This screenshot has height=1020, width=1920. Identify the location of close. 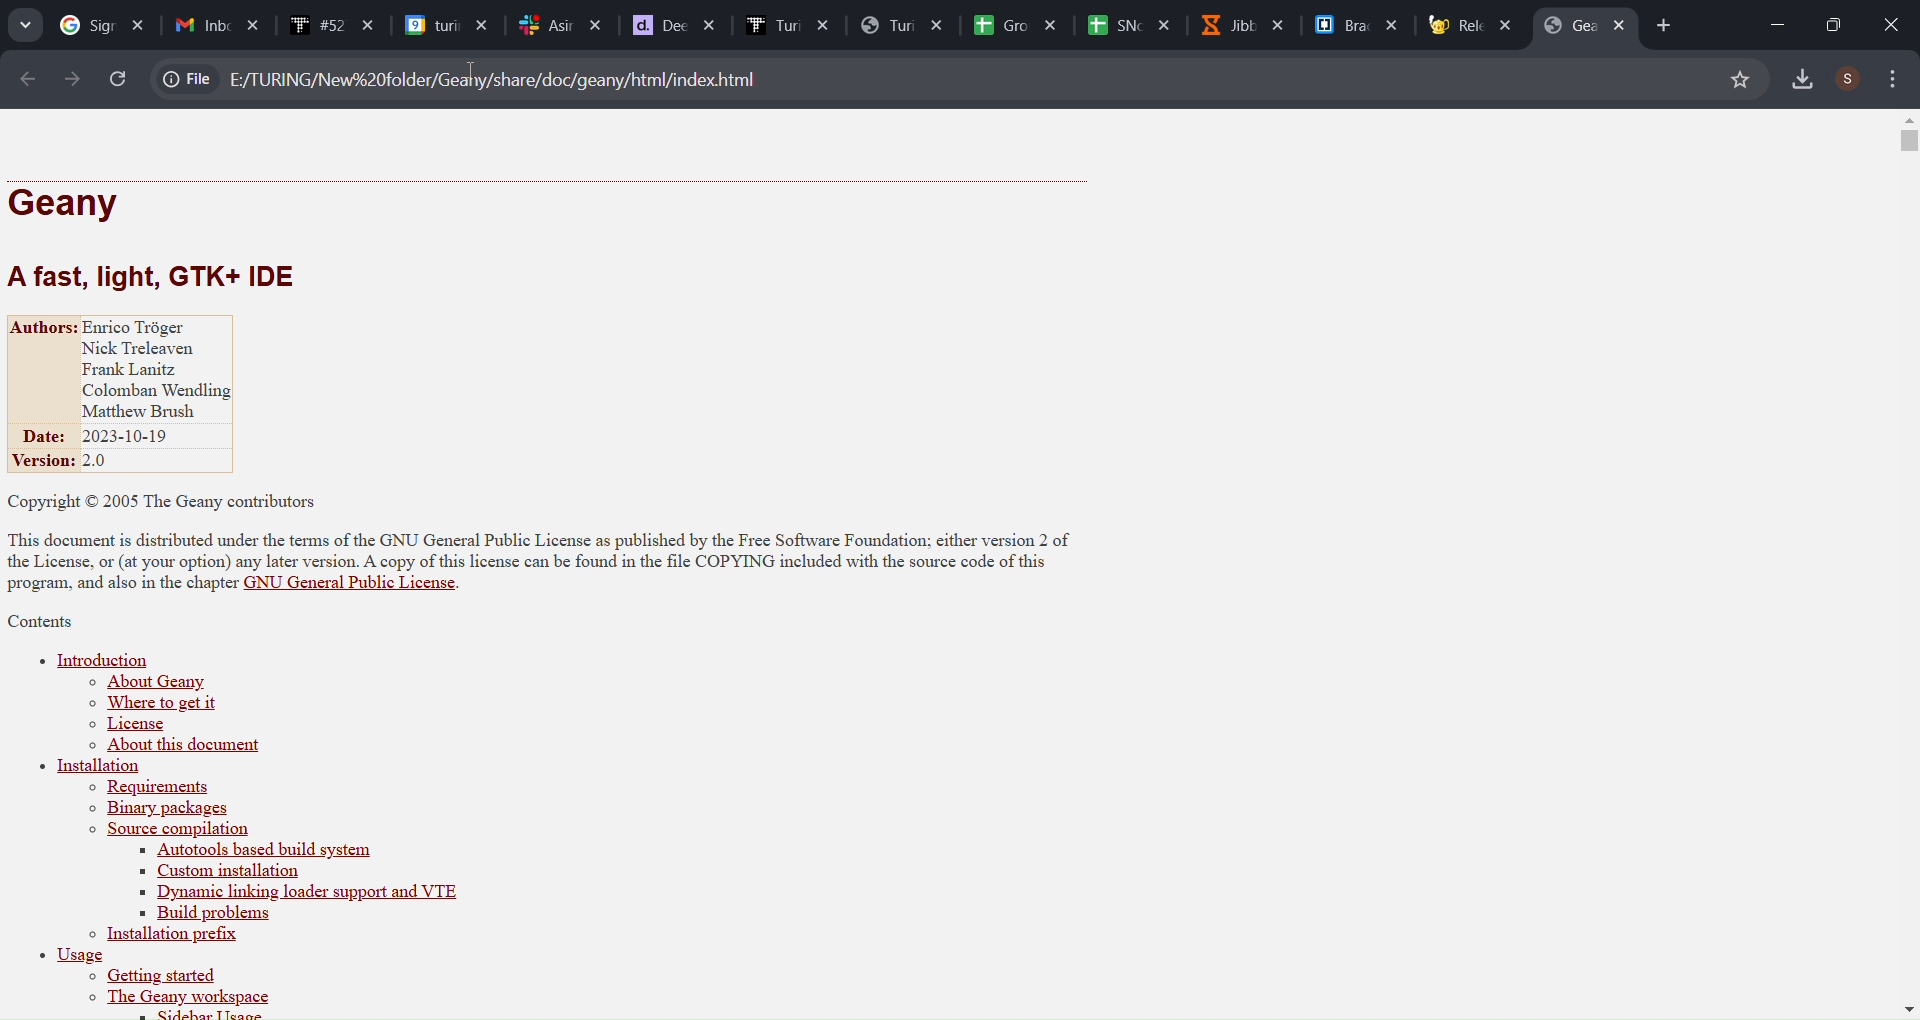
(1891, 23).